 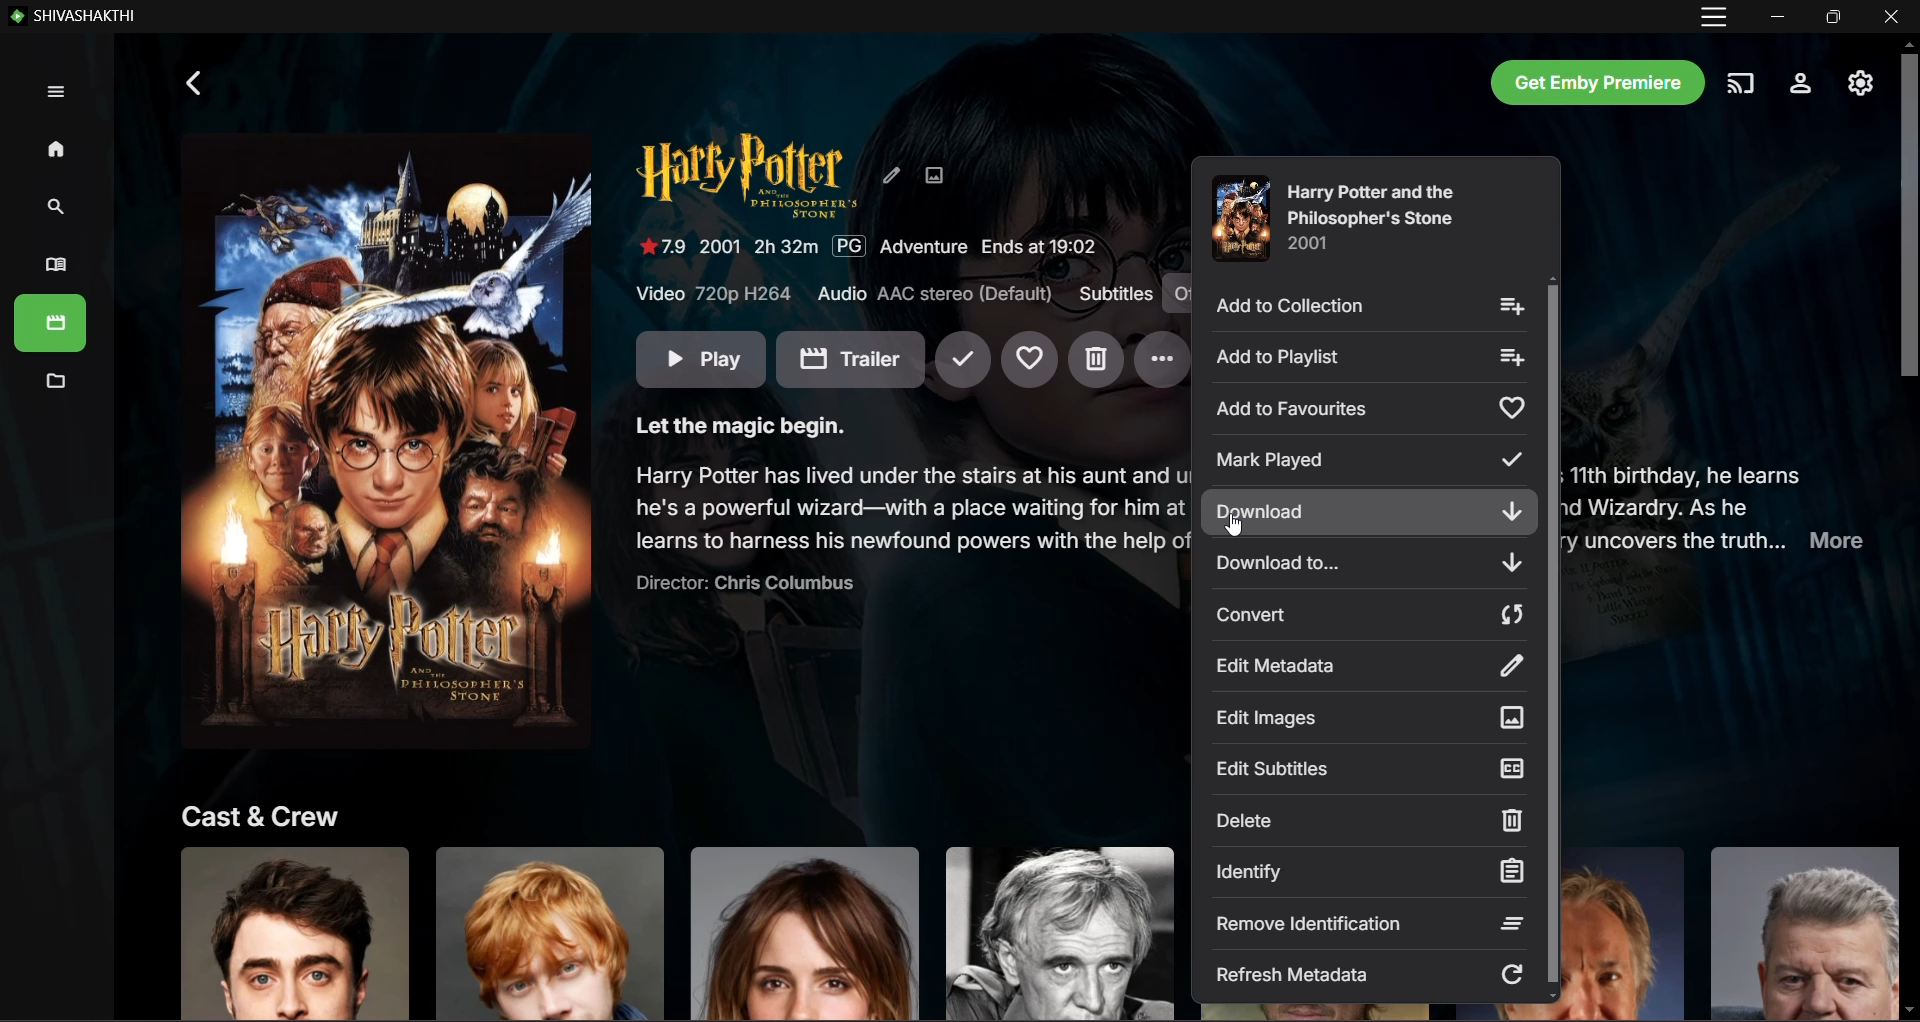 I want to click on Home, so click(x=59, y=150).